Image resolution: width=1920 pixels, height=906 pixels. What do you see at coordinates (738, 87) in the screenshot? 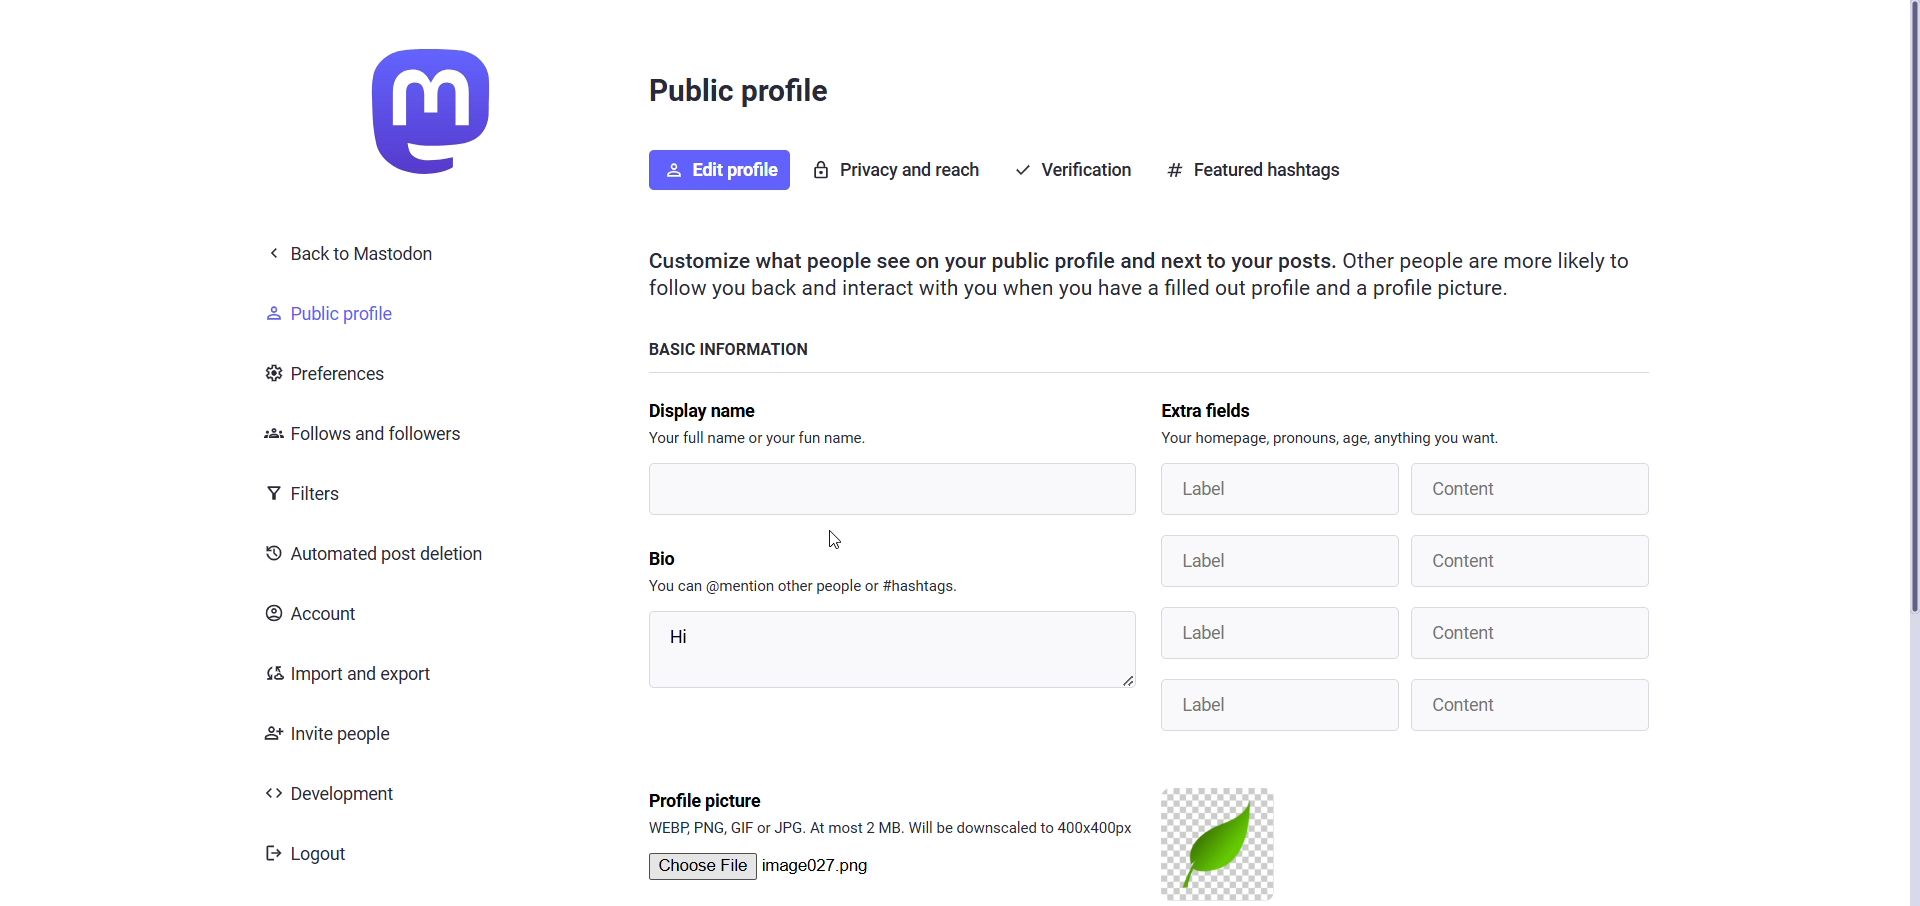
I see `public profile` at bounding box center [738, 87].